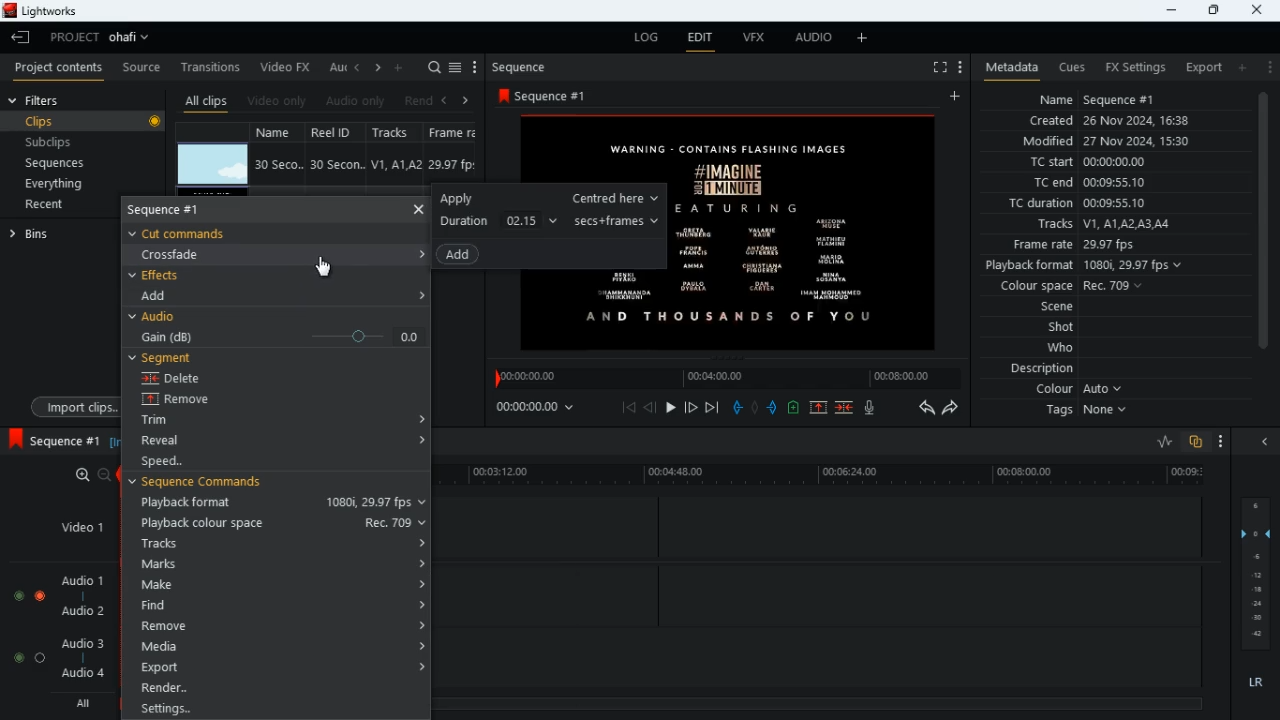 This screenshot has height=720, width=1280. What do you see at coordinates (1086, 163) in the screenshot?
I see `tc start` at bounding box center [1086, 163].